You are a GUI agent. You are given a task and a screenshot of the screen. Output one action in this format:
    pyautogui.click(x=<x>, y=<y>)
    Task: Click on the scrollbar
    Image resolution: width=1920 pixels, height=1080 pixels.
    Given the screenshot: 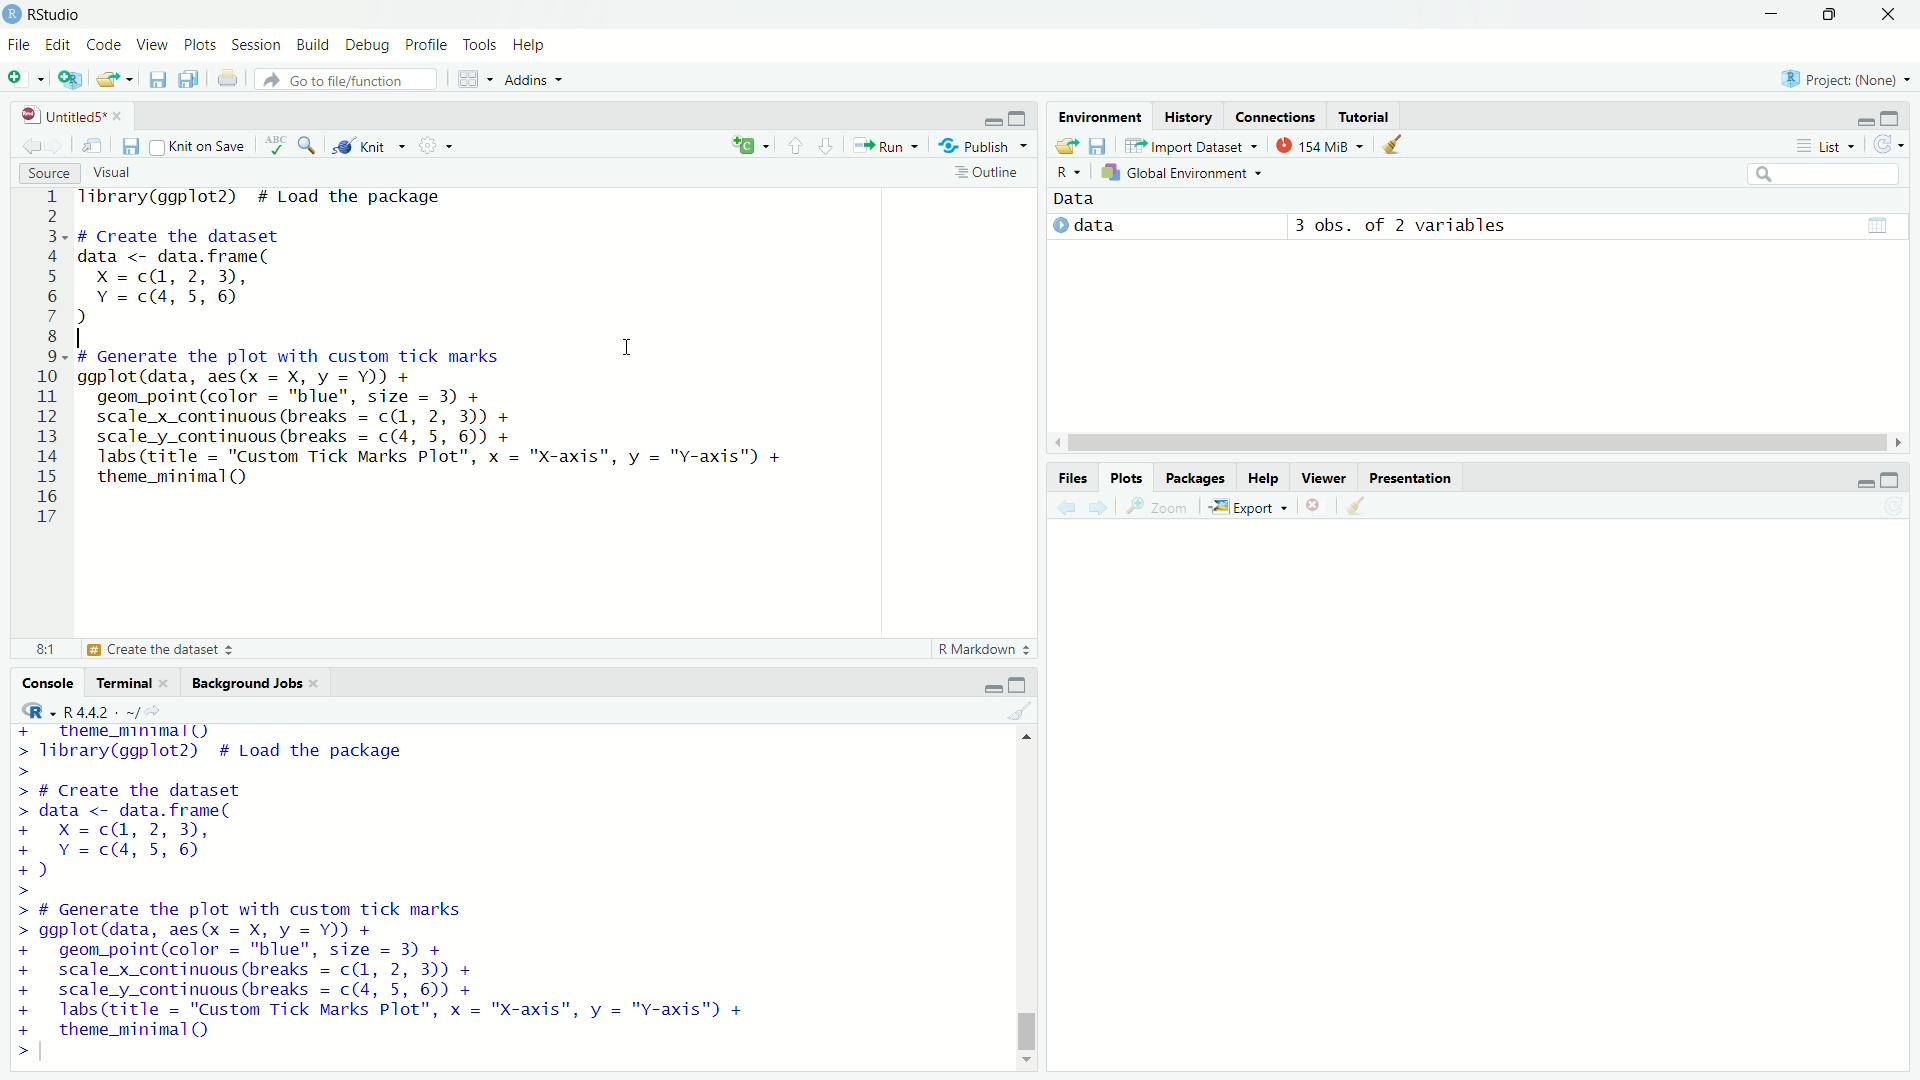 What is the action you would take?
    pyautogui.click(x=1472, y=442)
    